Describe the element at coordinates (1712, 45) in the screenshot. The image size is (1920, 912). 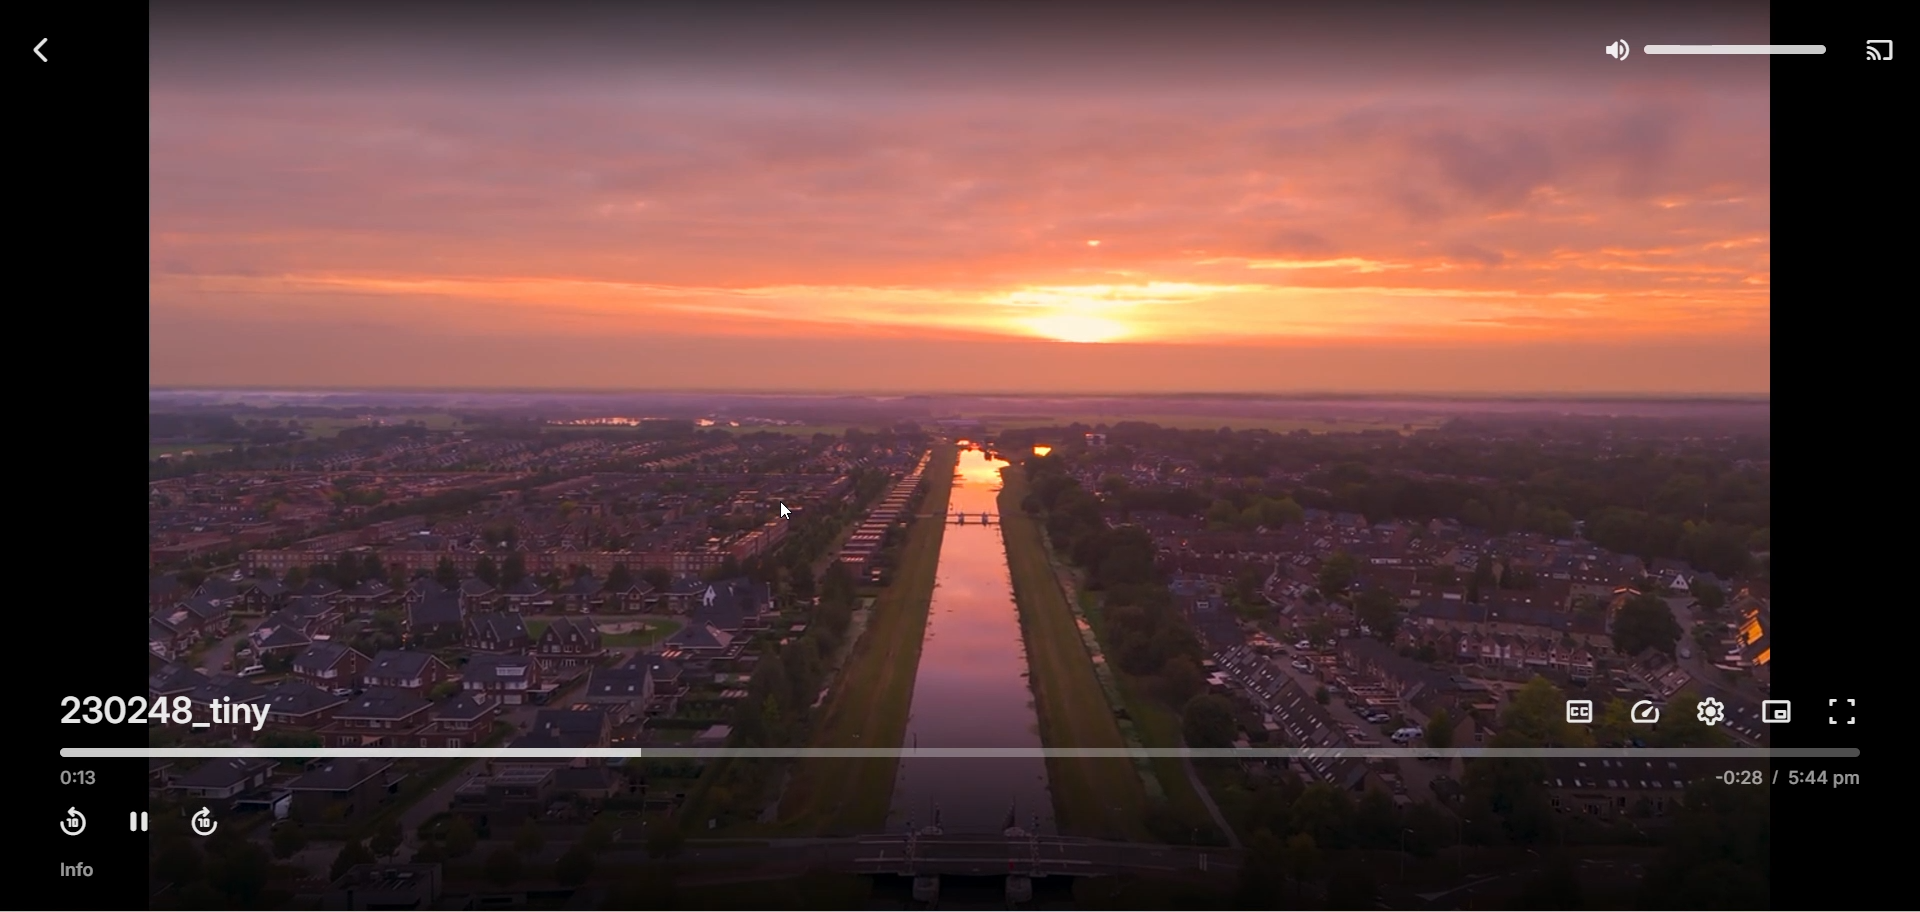
I see `Volume` at that location.